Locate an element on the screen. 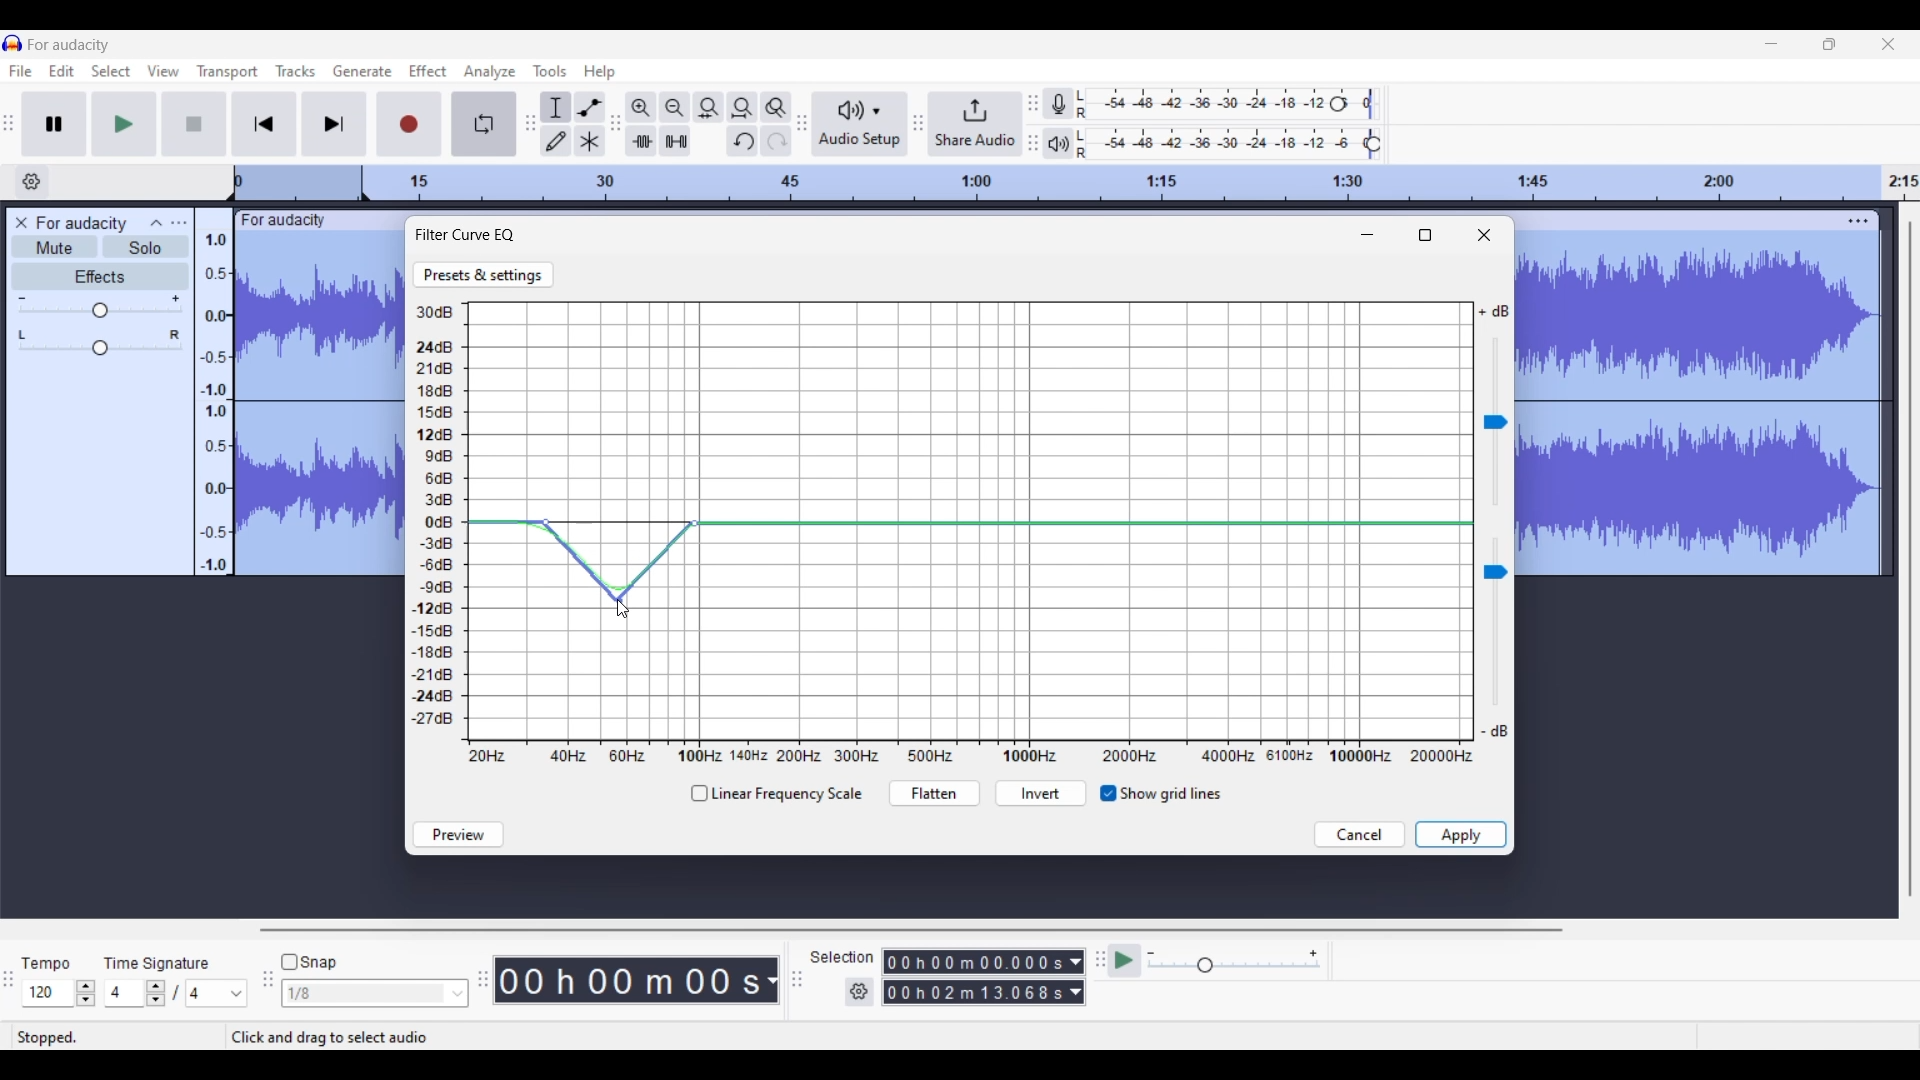 The height and width of the screenshot is (1080, 1920). Header space  is located at coordinates (298, 184).